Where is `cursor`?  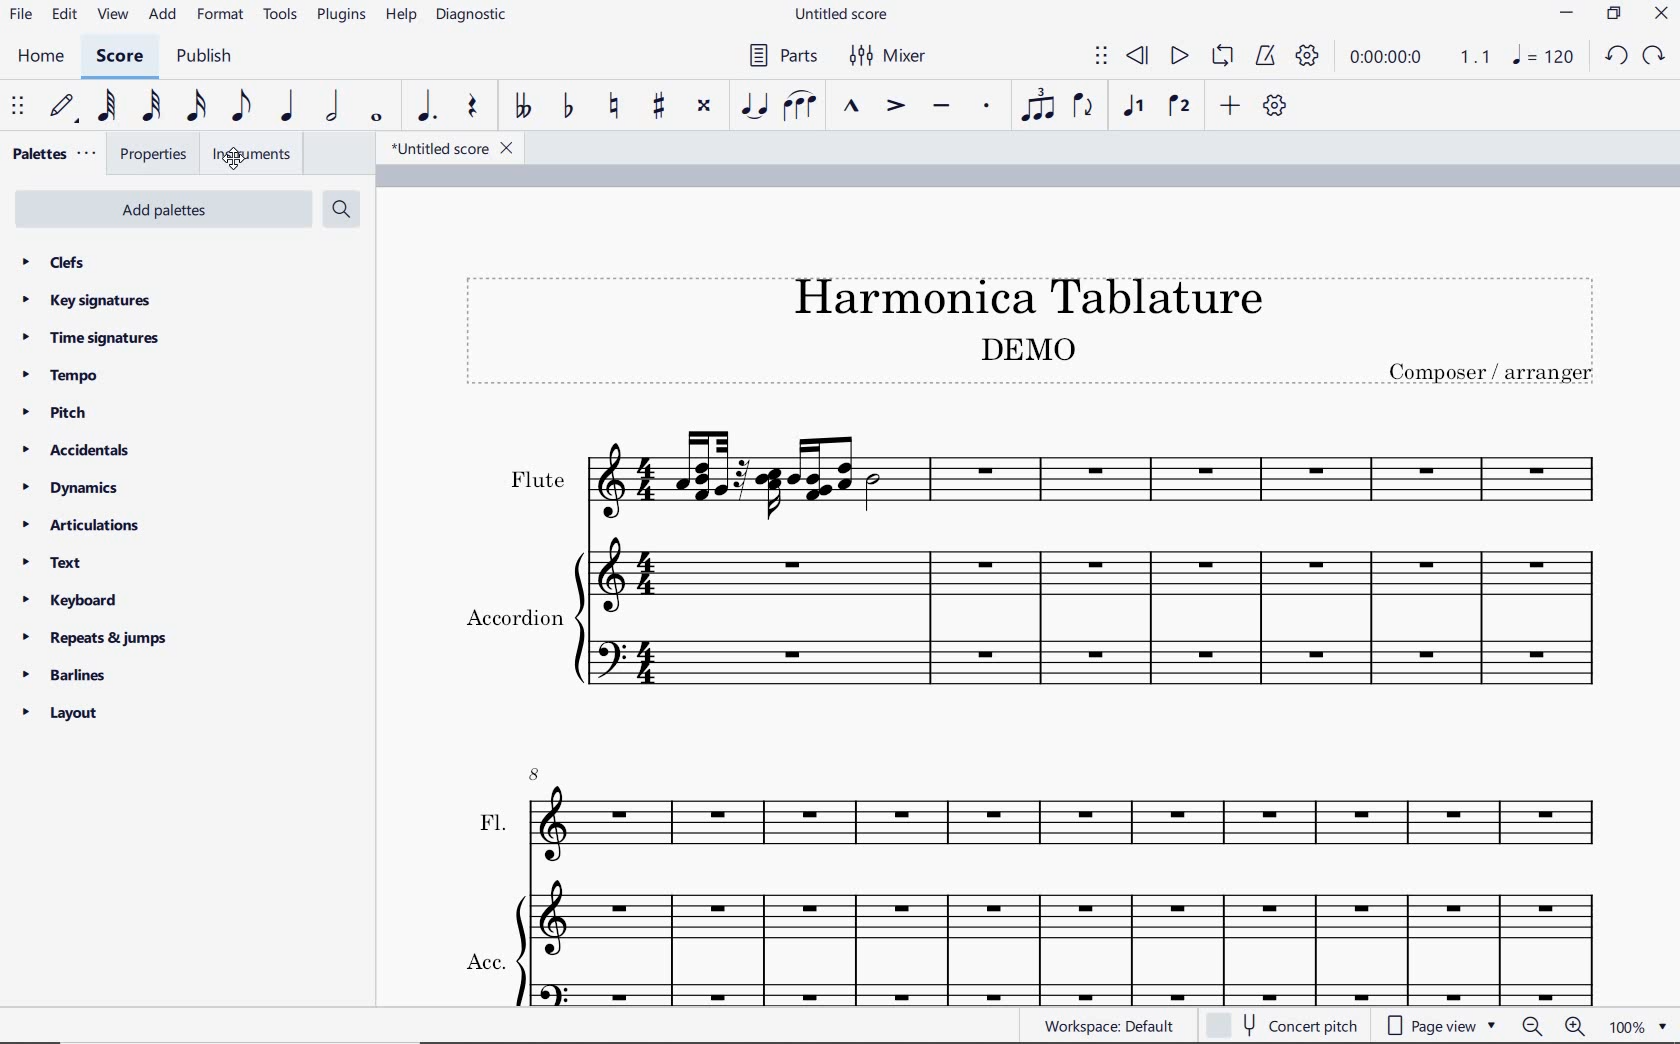
cursor is located at coordinates (228, 159).